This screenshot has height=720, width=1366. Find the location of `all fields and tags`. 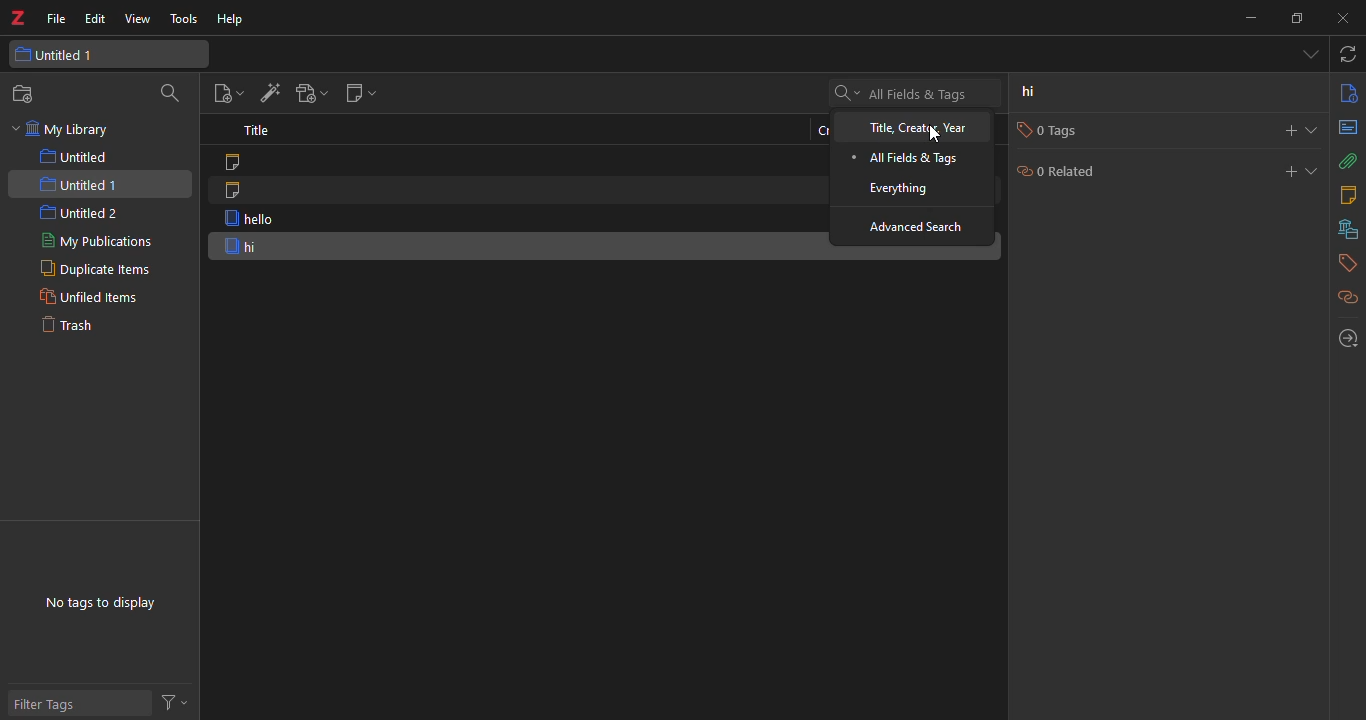

all fields and tags is located at coordinates (903, 93).